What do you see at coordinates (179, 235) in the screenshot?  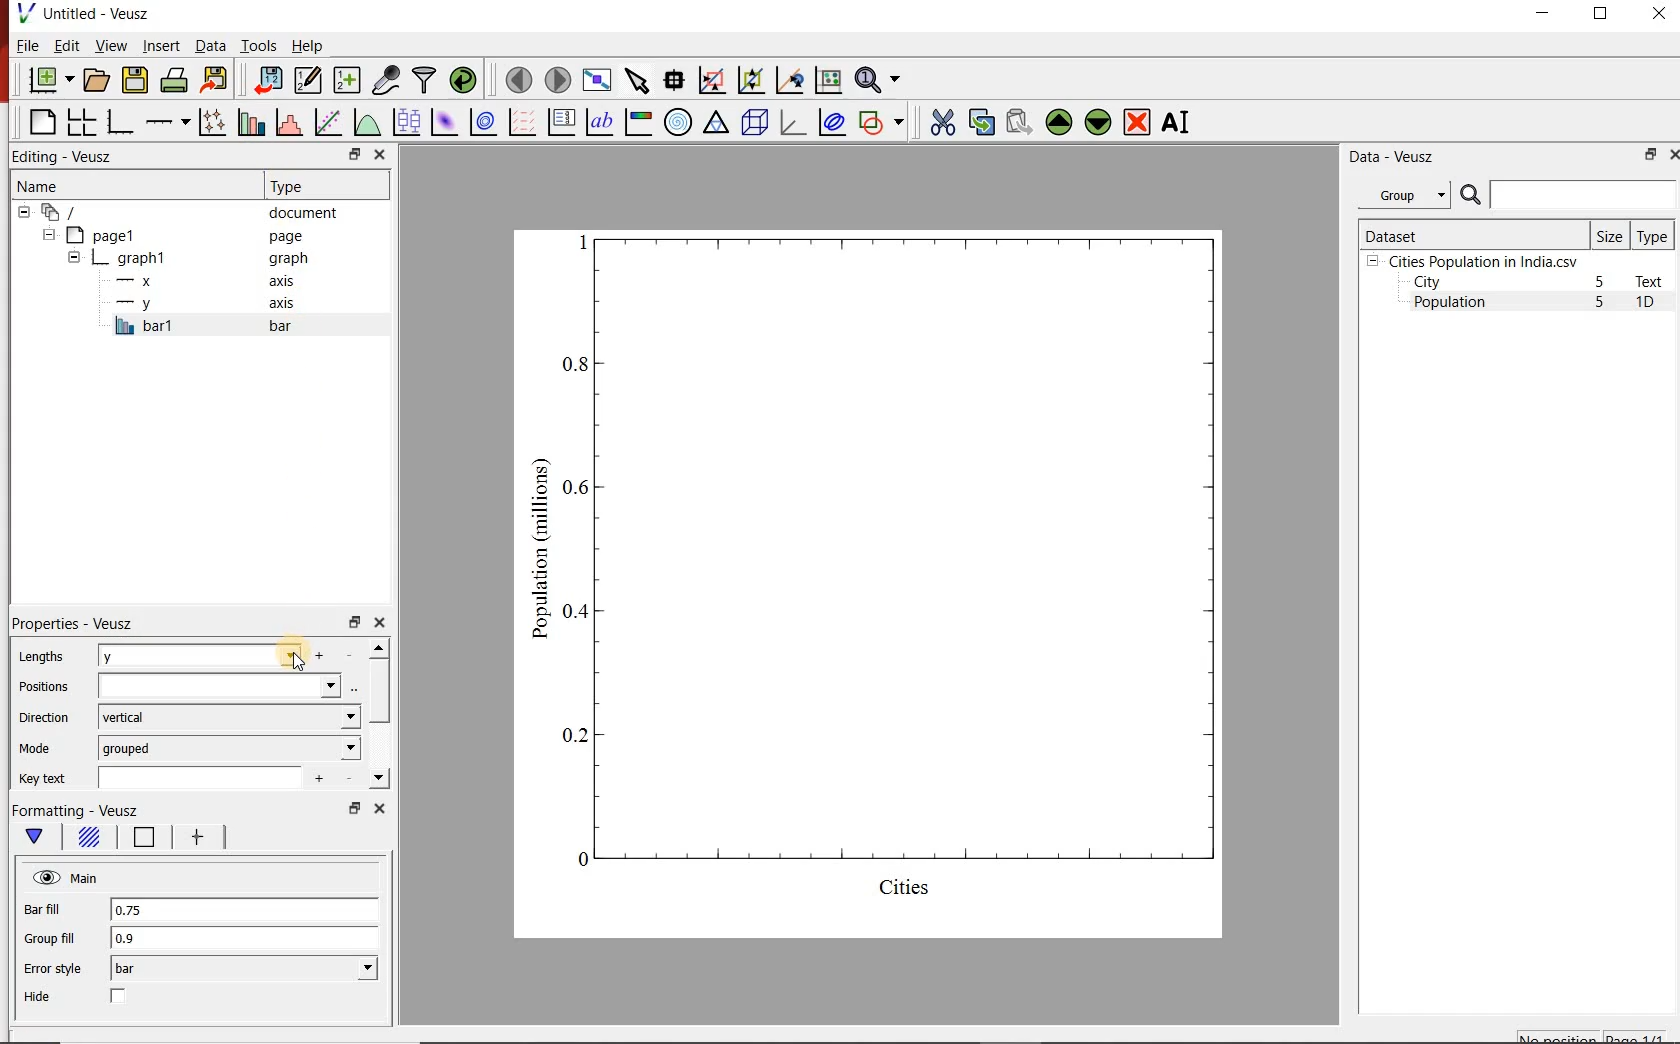 I see `page1` at bounding box center [179, 235].